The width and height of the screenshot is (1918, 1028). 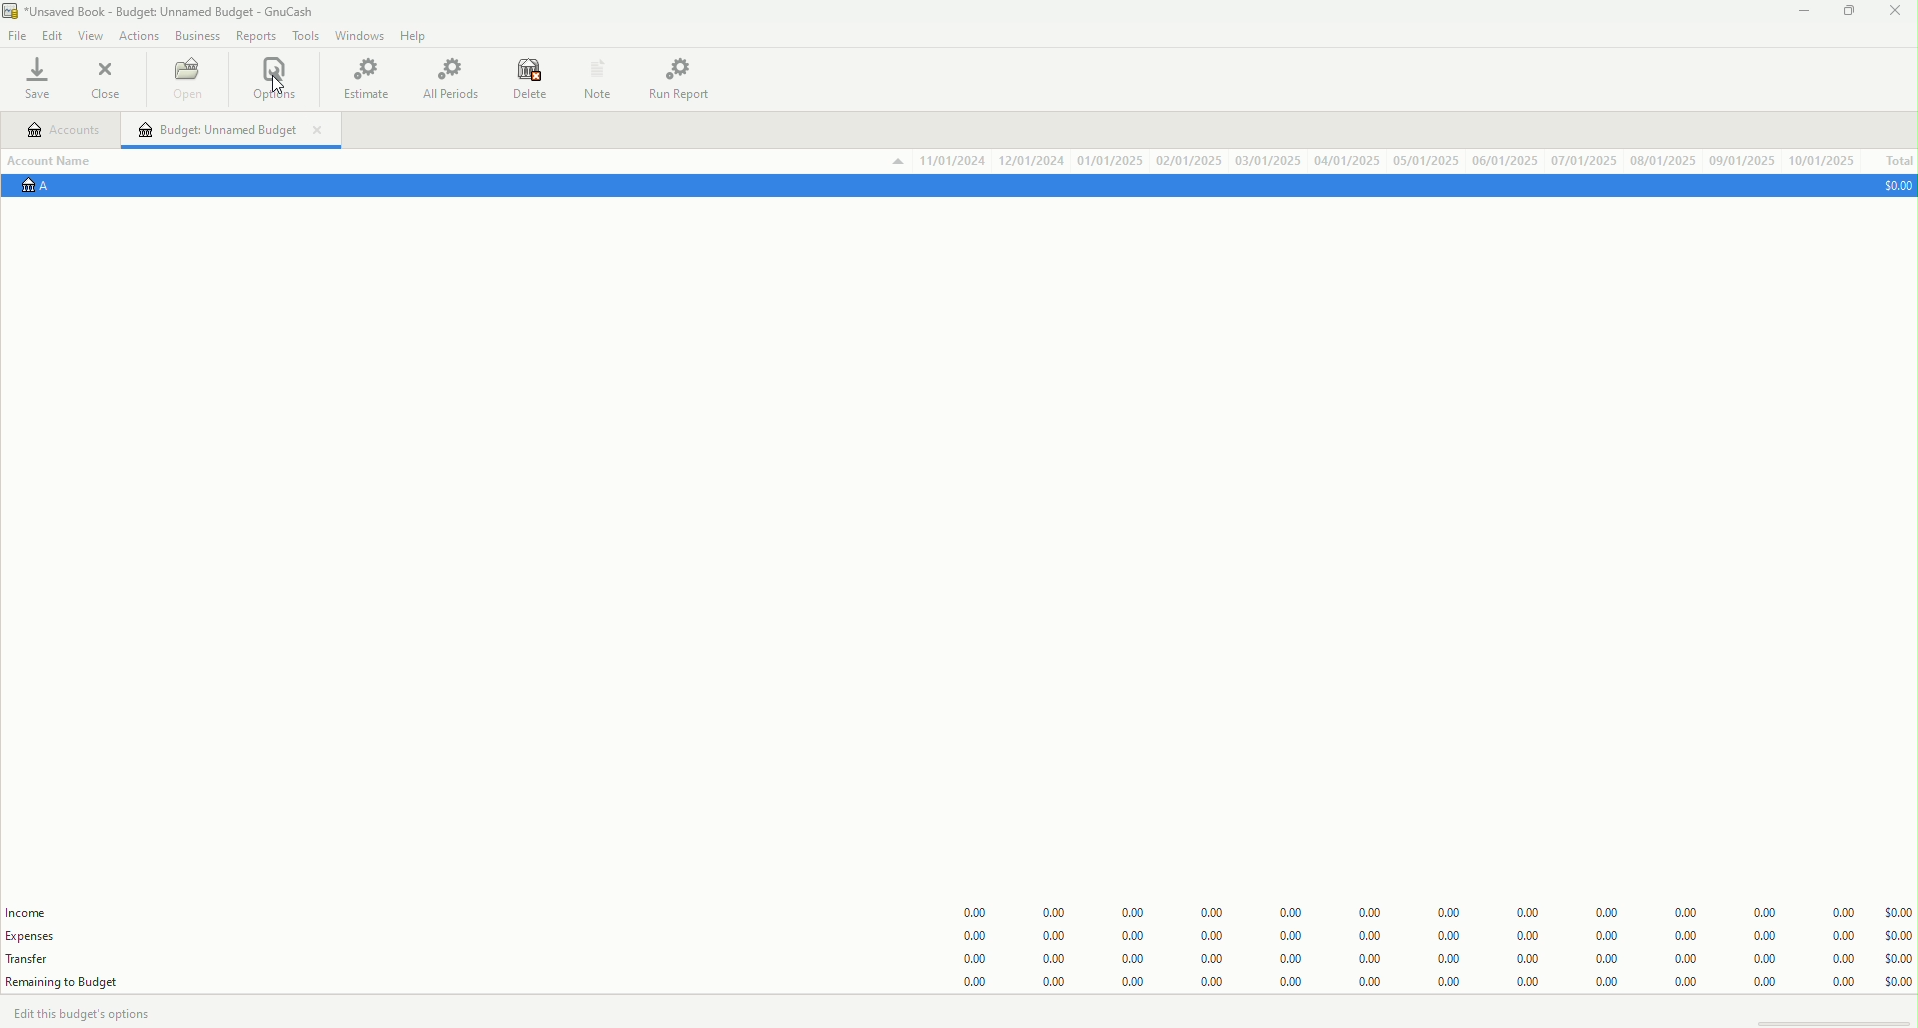 What do you see at coordinates (1897, 161) in the screenshot?
I see `Total` at bounding box center [1897, 161].